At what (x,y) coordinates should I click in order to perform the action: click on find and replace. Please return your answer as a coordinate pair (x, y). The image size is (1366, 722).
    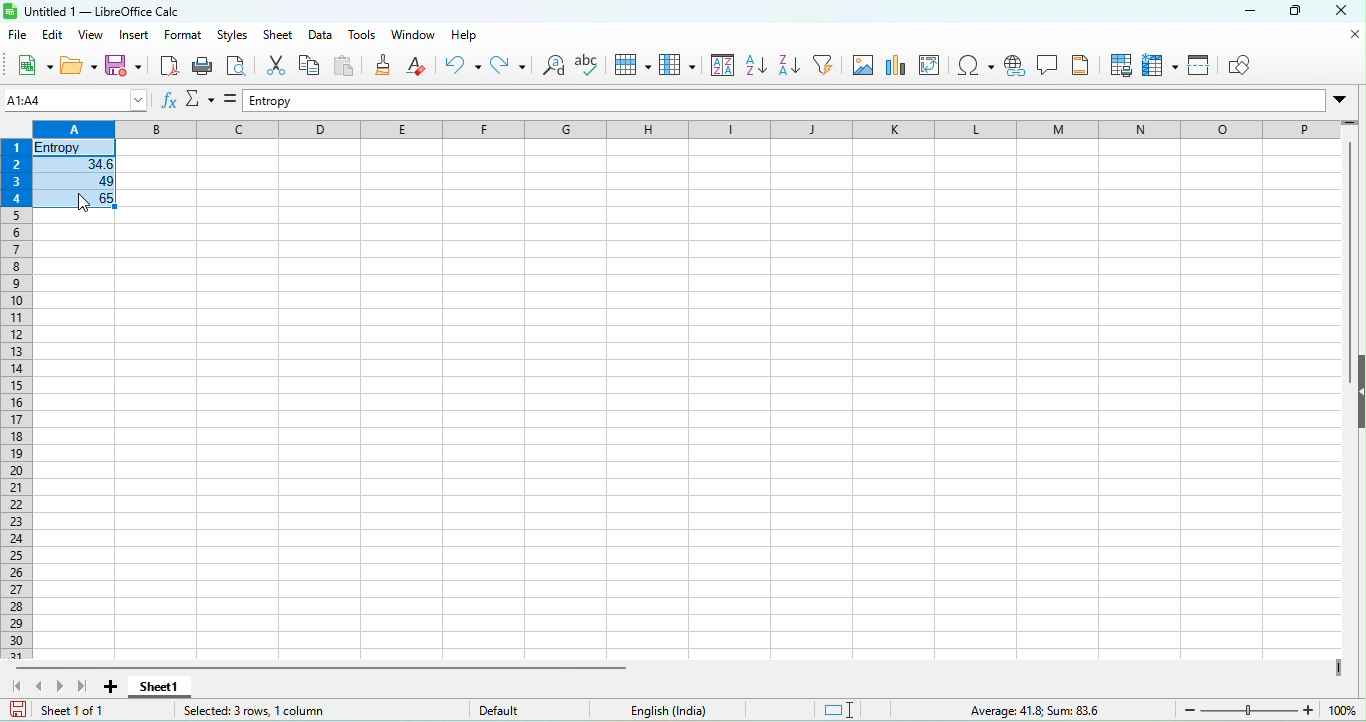
    Looking at the image, I should click on (551, 67).